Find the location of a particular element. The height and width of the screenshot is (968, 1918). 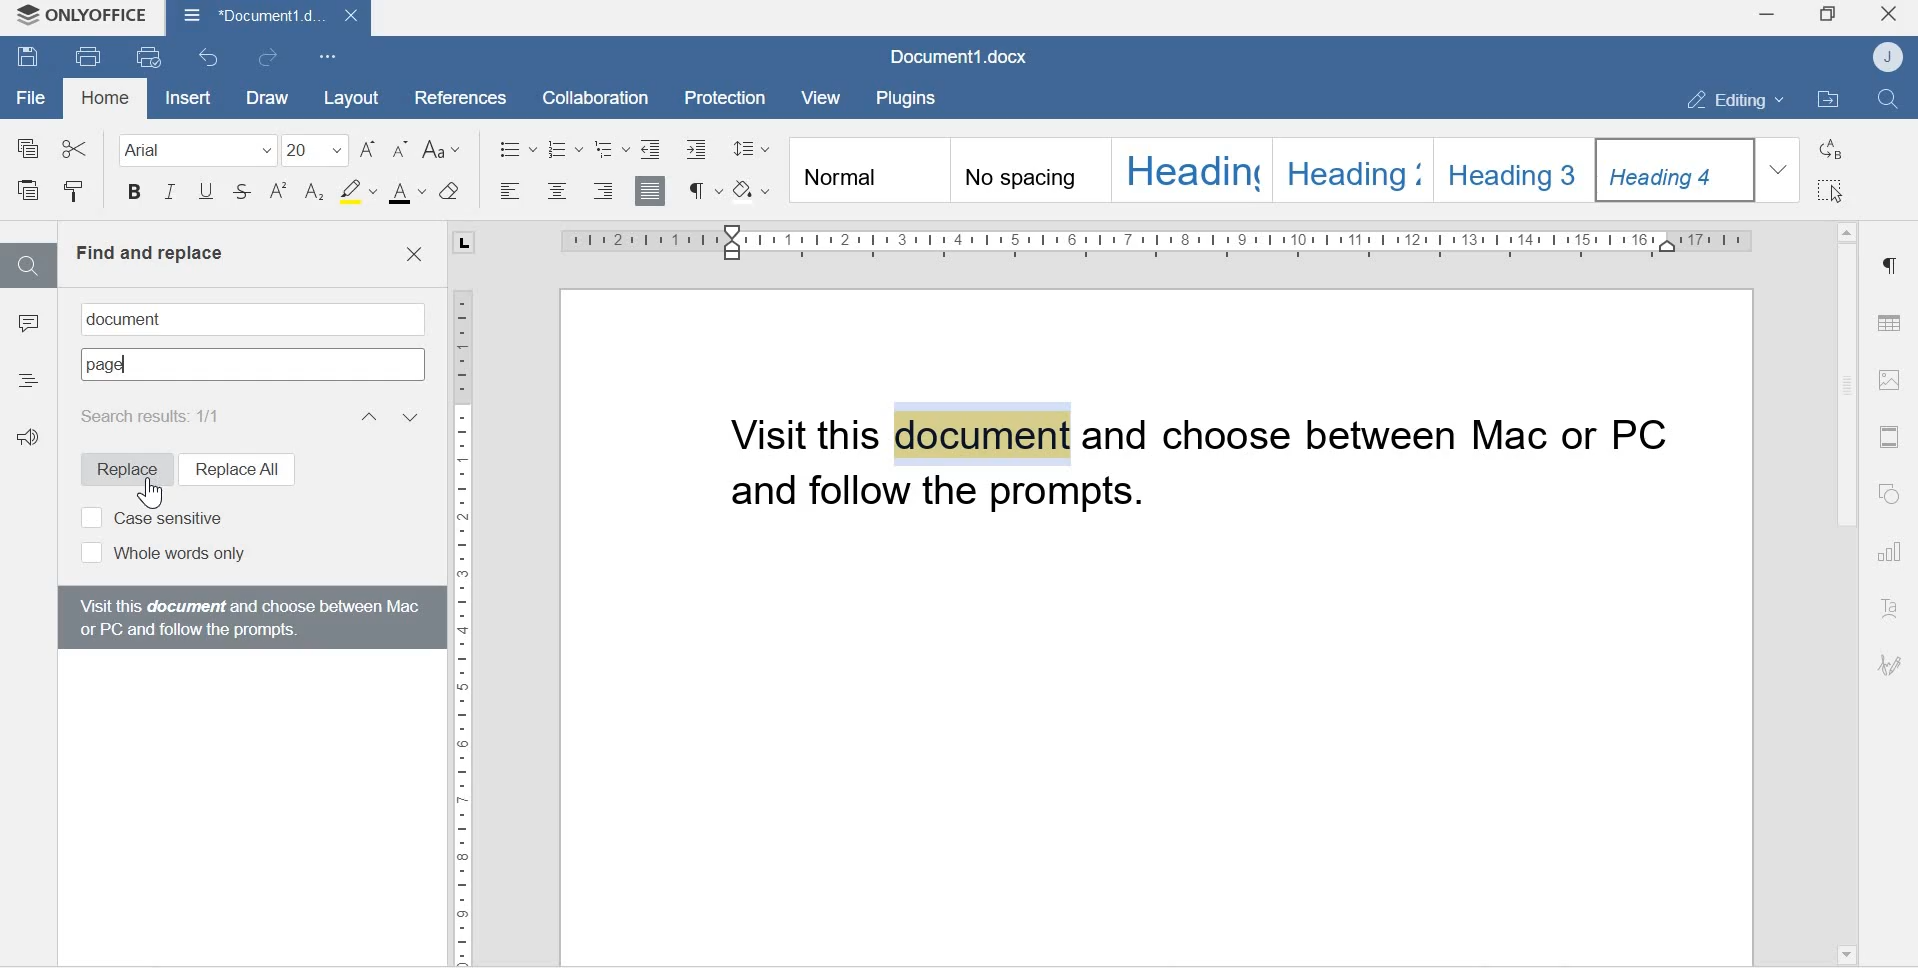

Subscript is located at coordinates (315, 193).